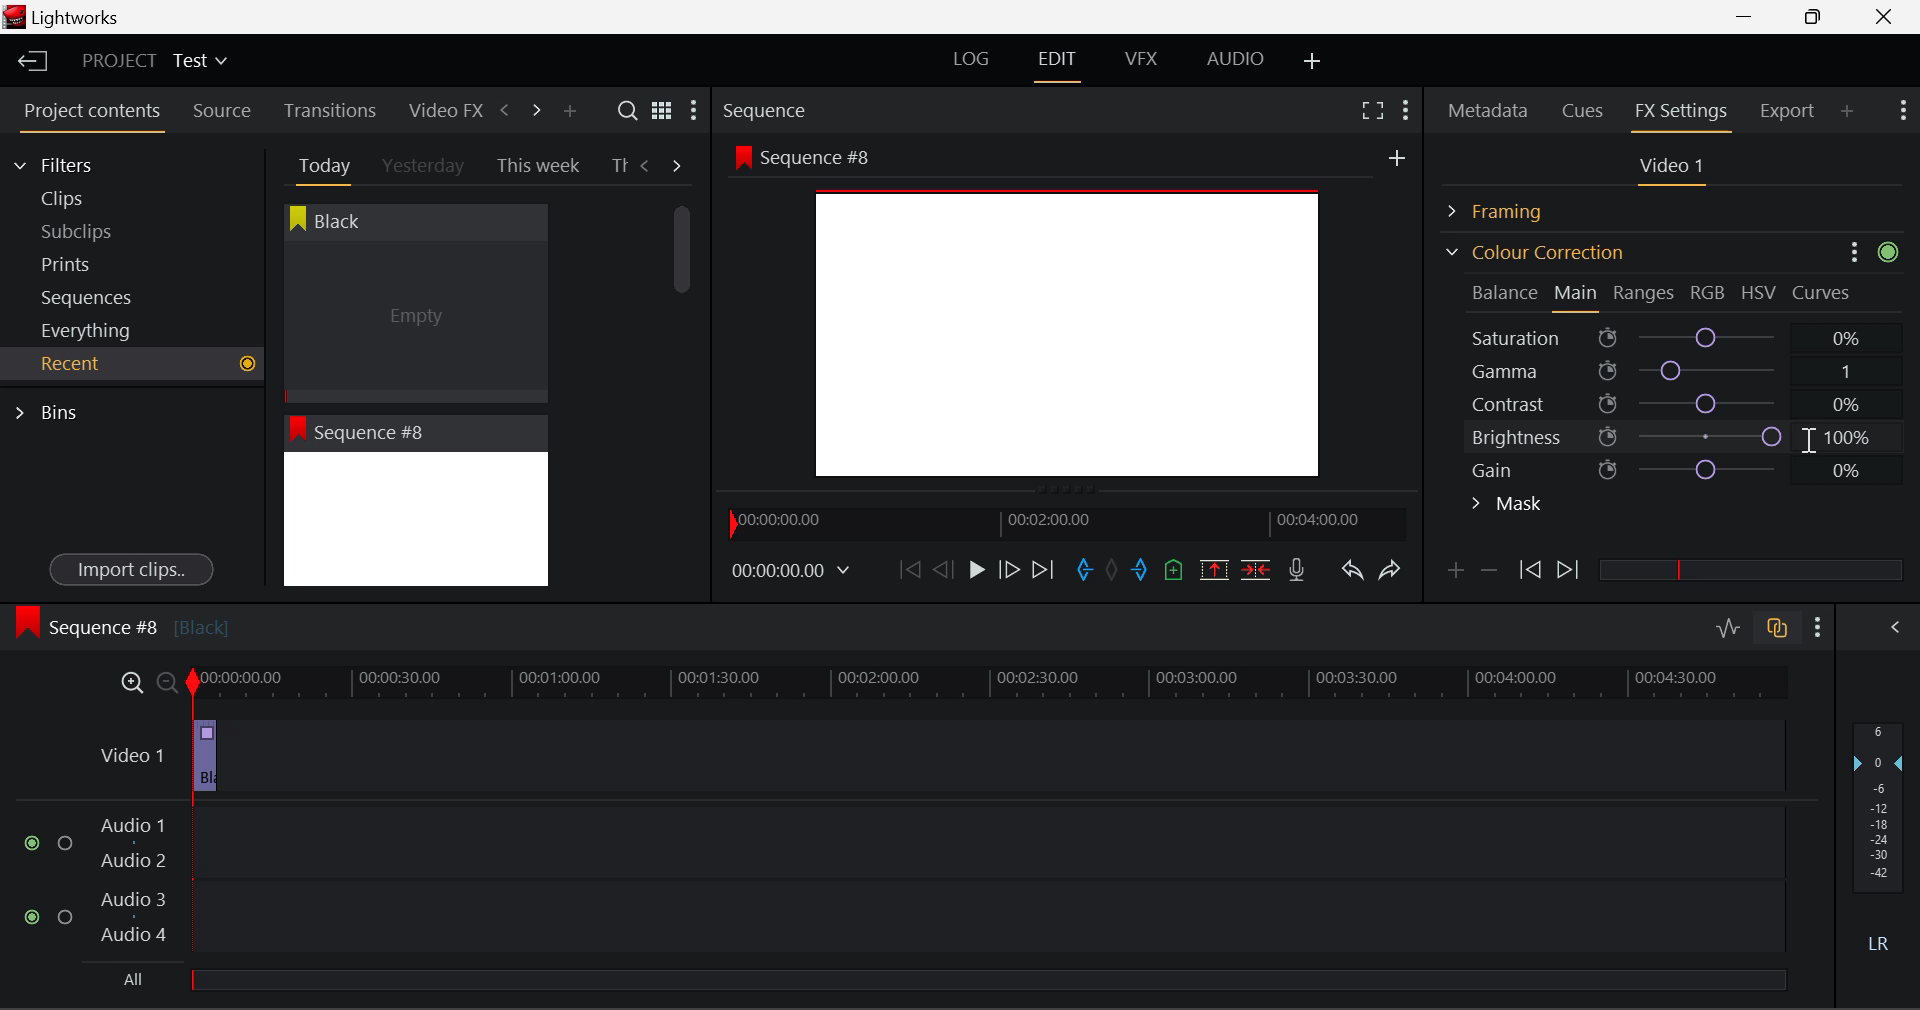  Describe the element at coordinates (974, 571) in the screenshot. I see `Play` at that location.